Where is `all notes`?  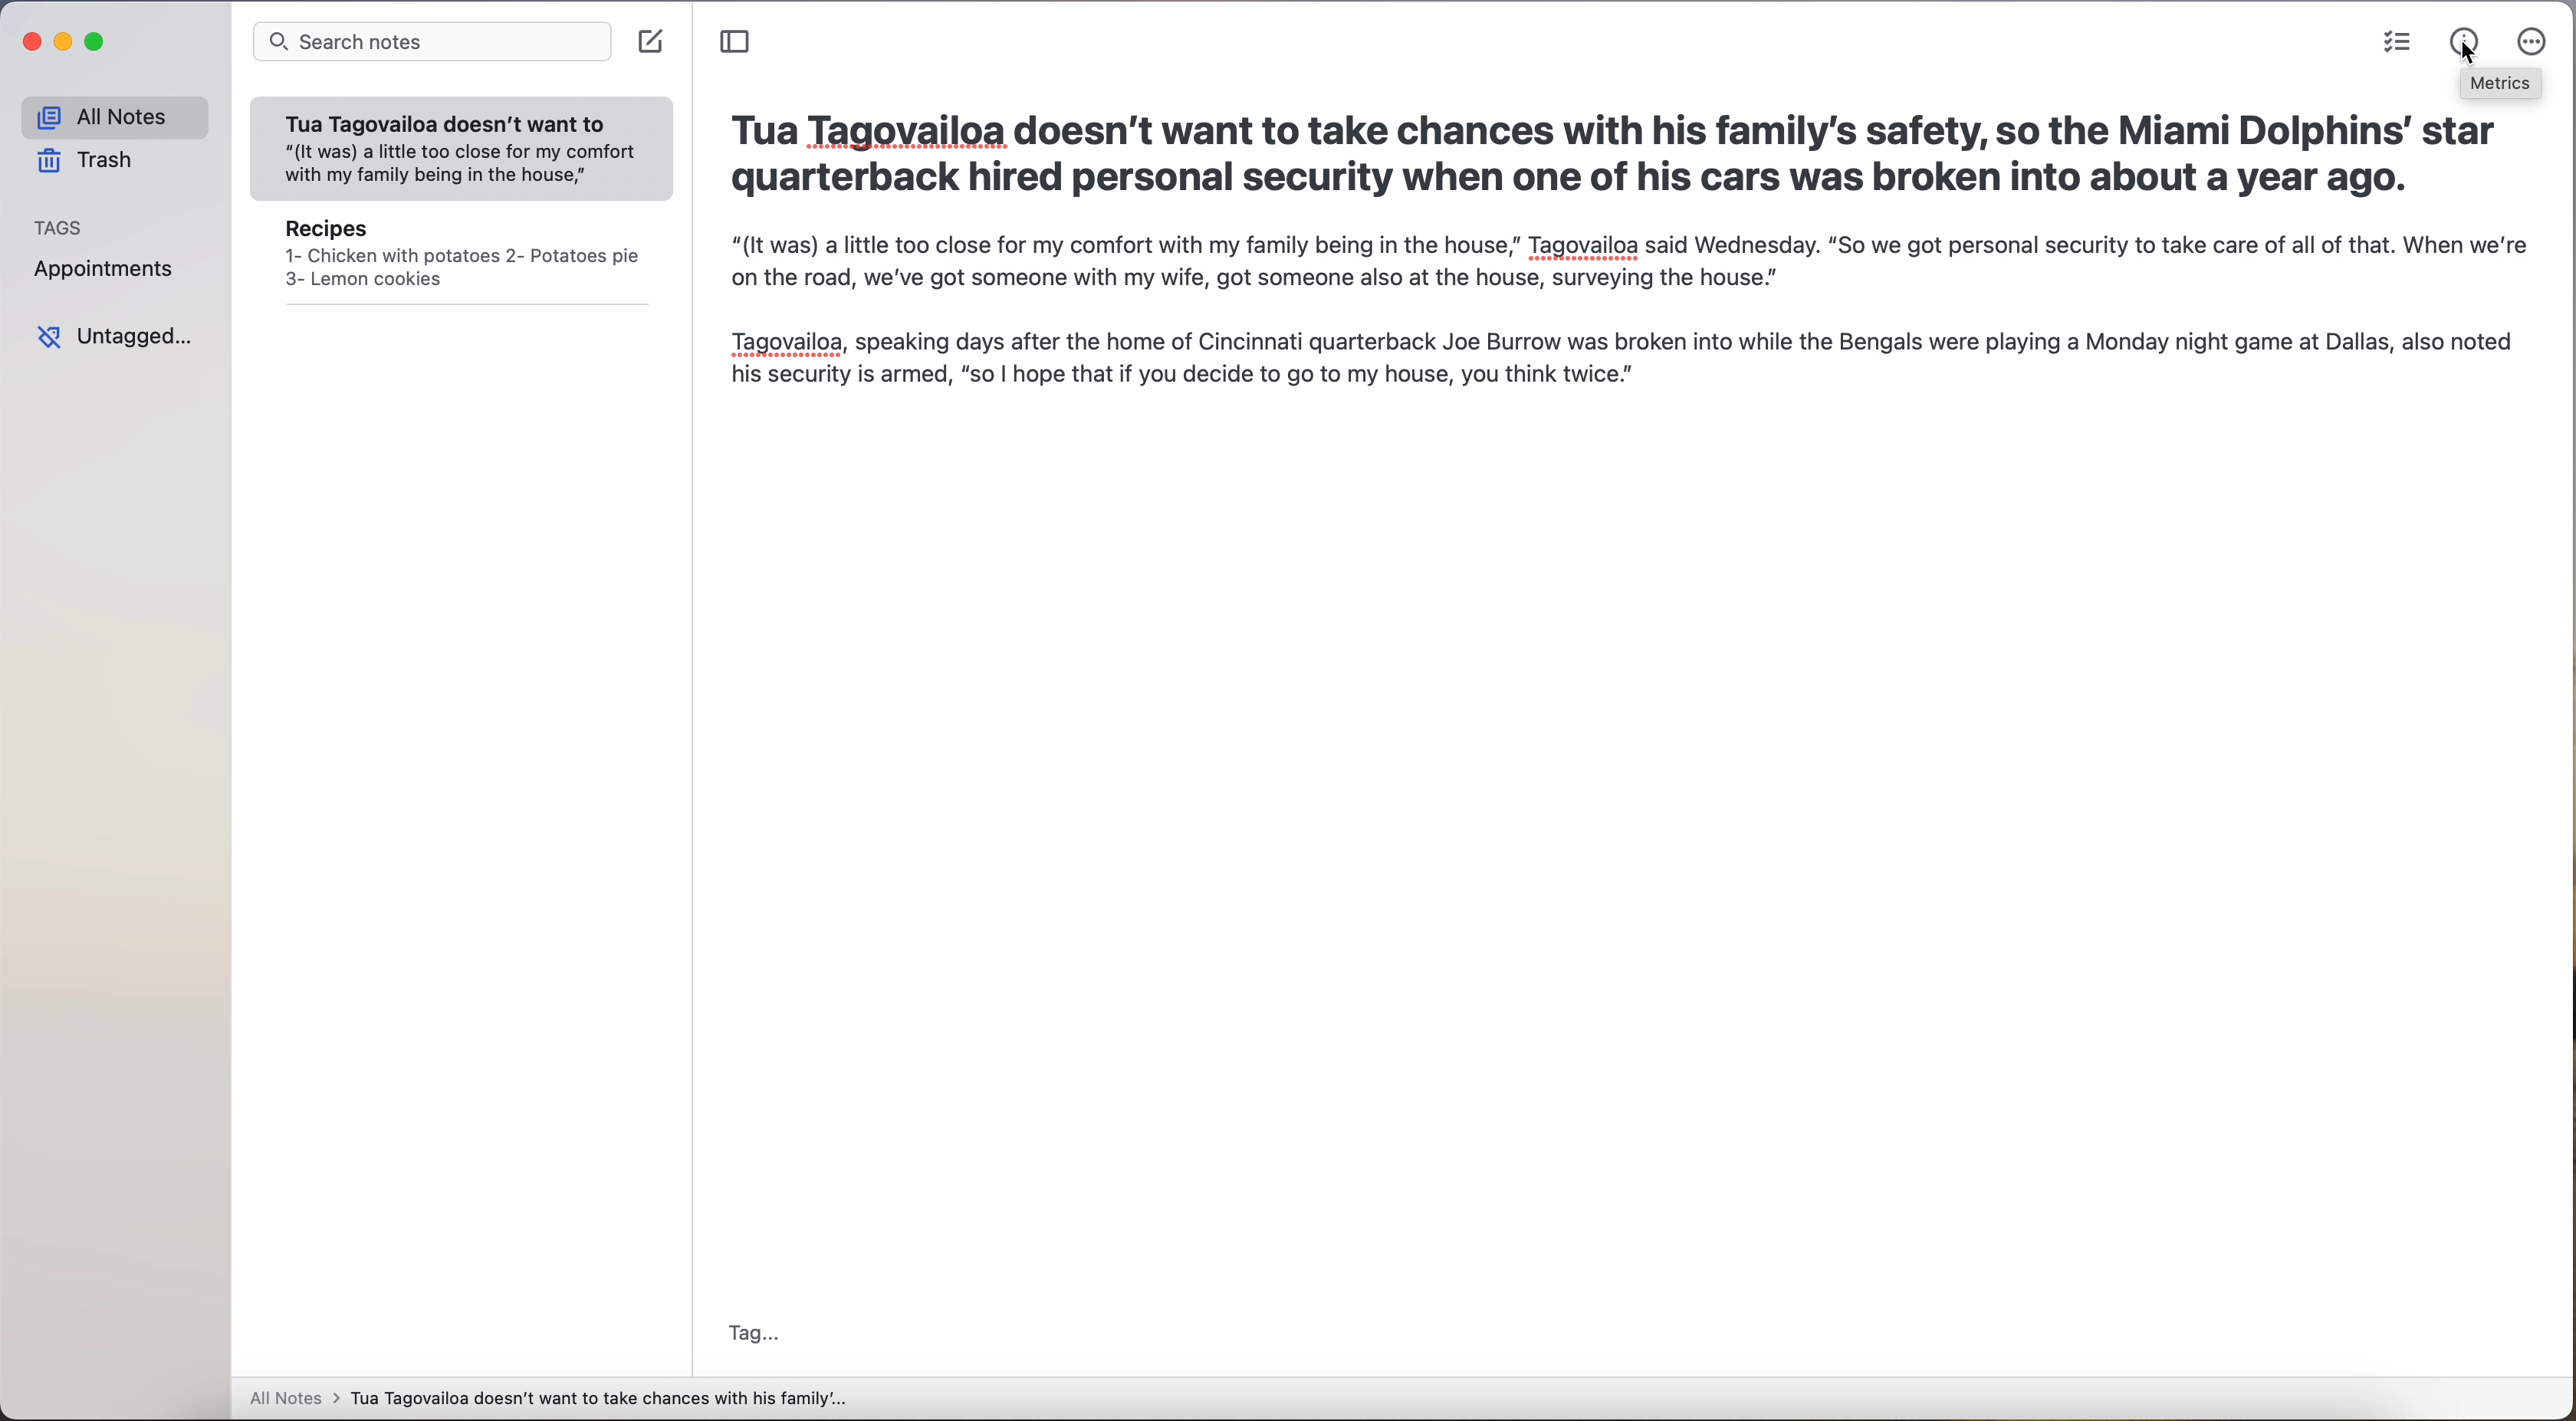
all notes is located at coordinates (109, 116).